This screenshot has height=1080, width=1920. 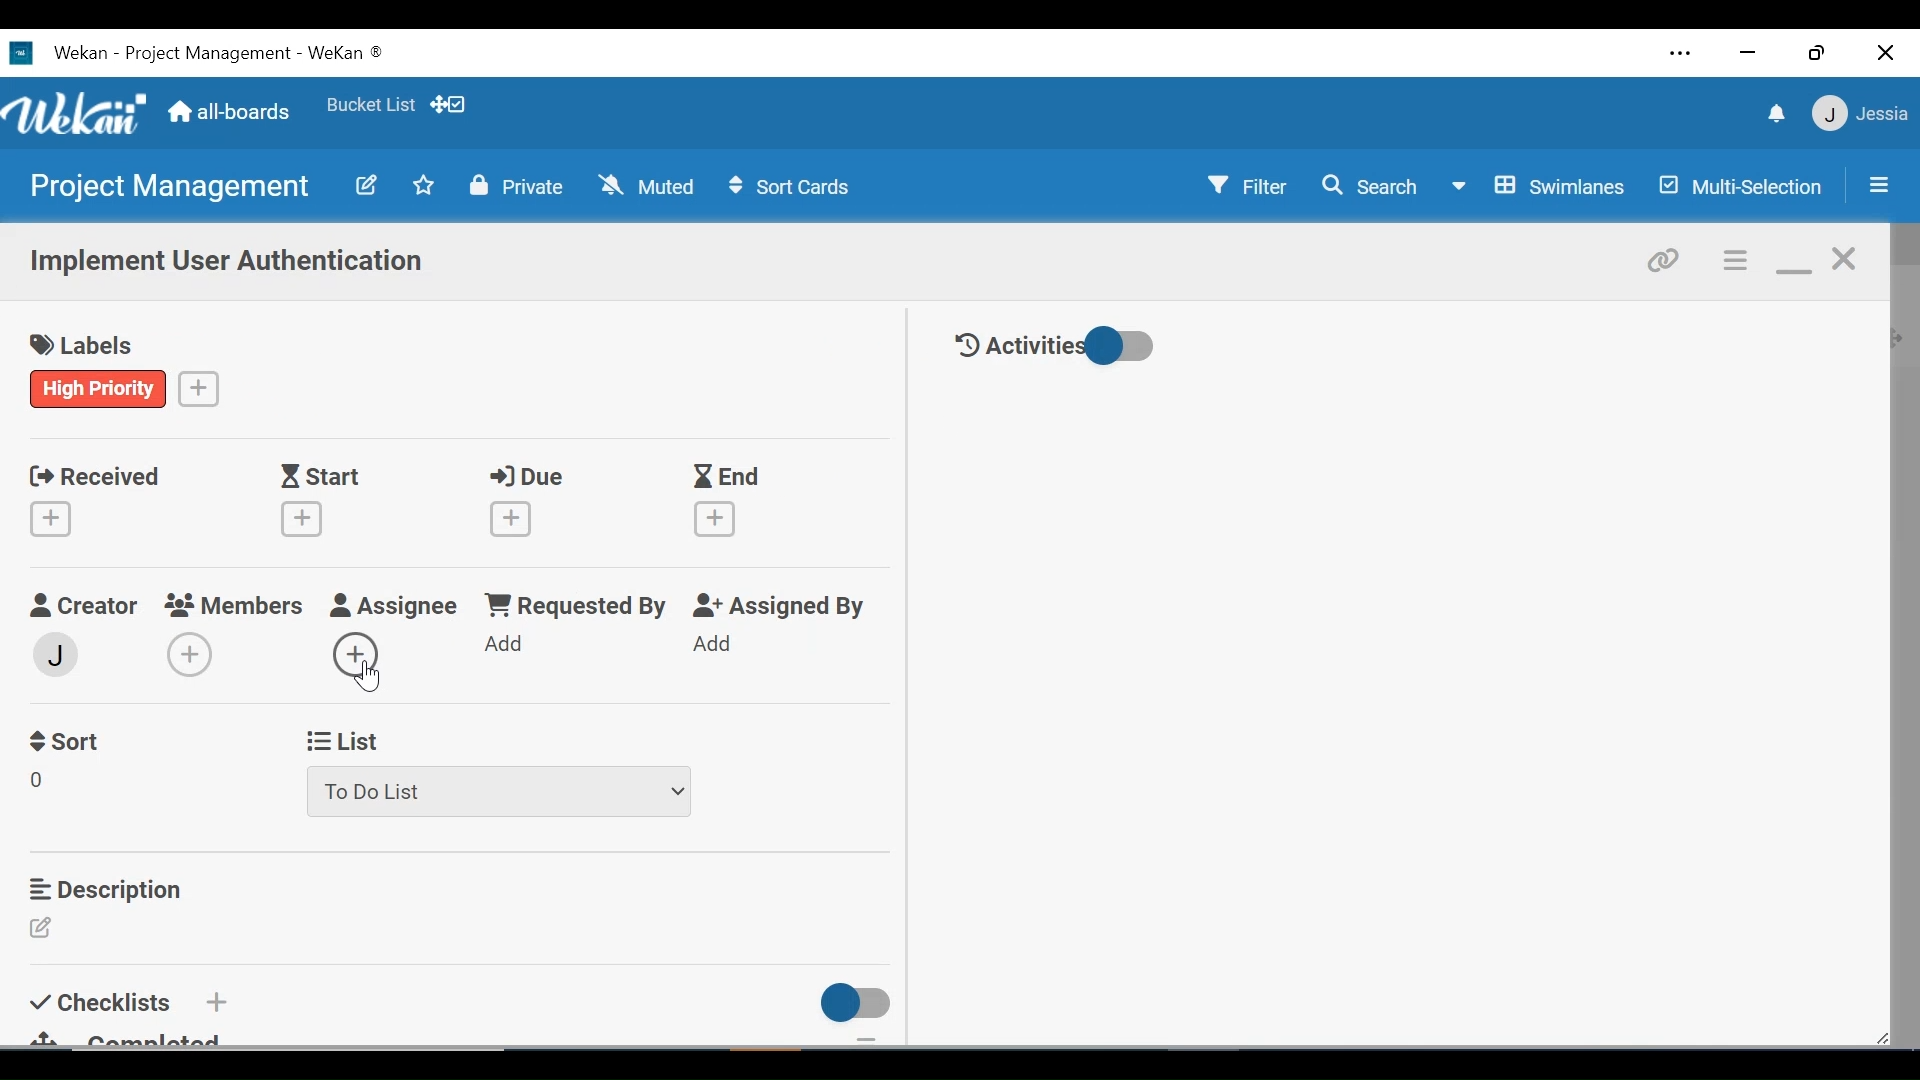 I want to click on Multi-selection, so click(x=1743, y=186).